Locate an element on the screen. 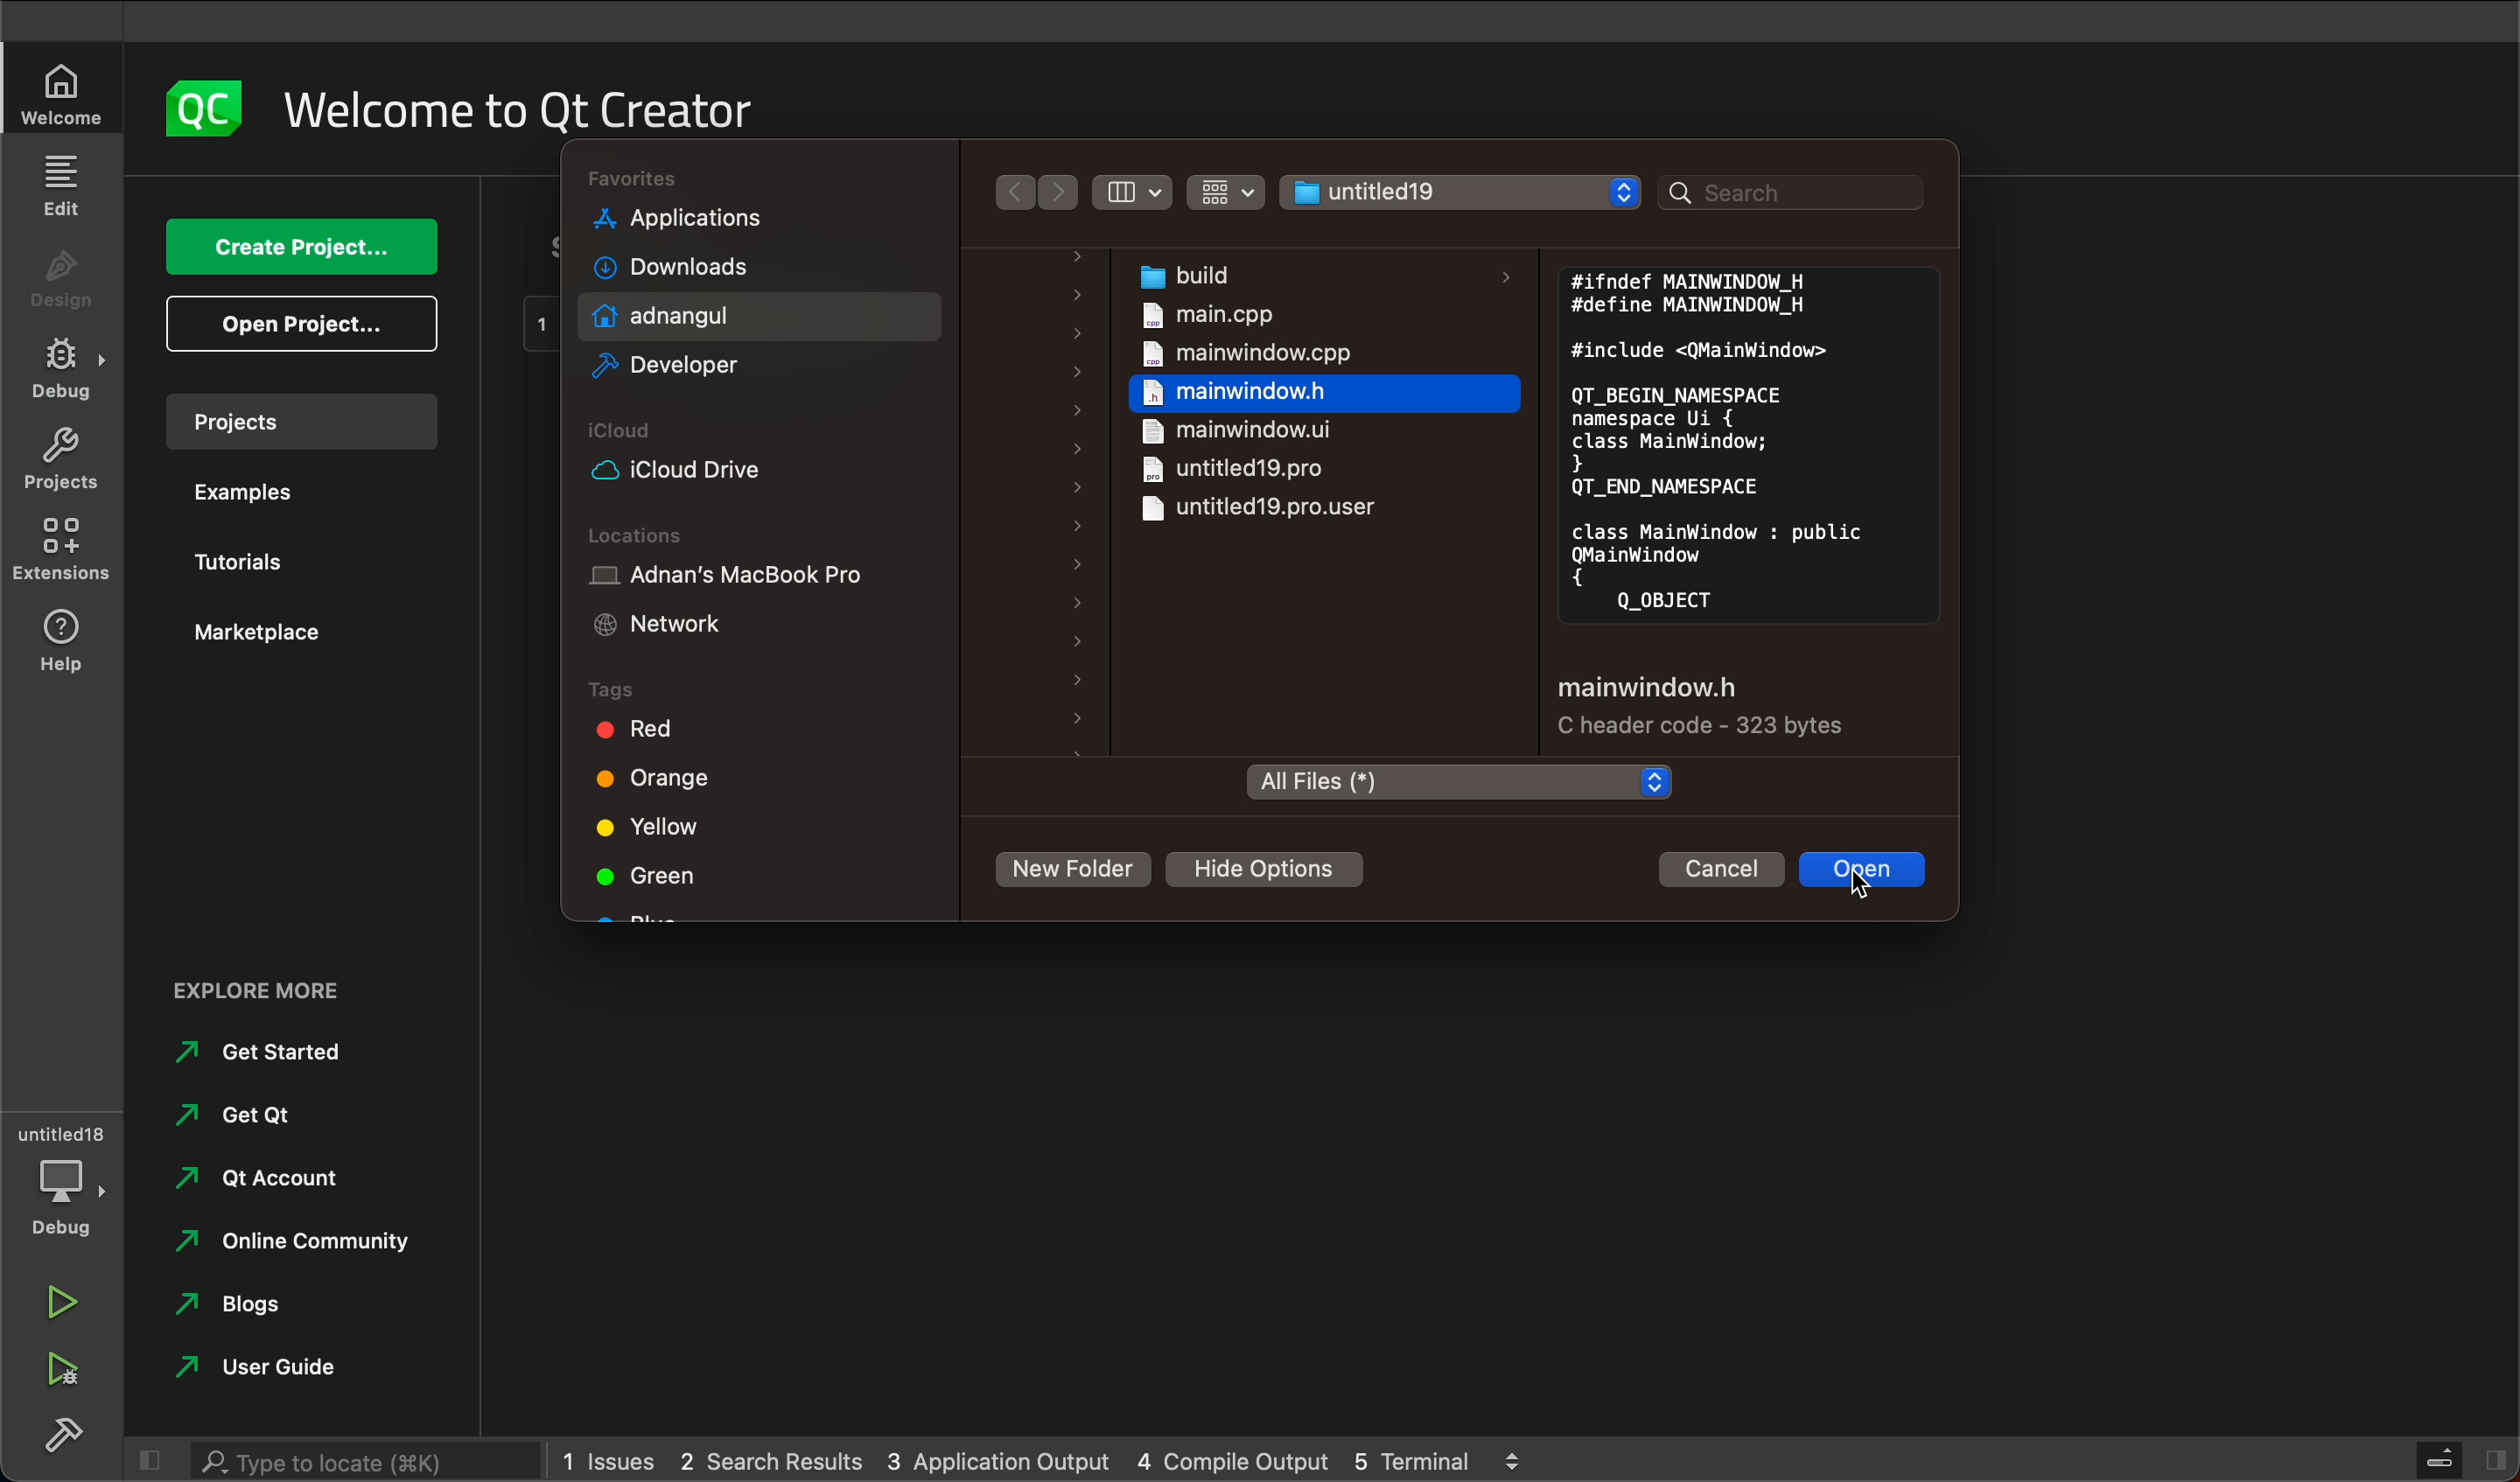  untitled19pro is located at coordinates (1289, 510).